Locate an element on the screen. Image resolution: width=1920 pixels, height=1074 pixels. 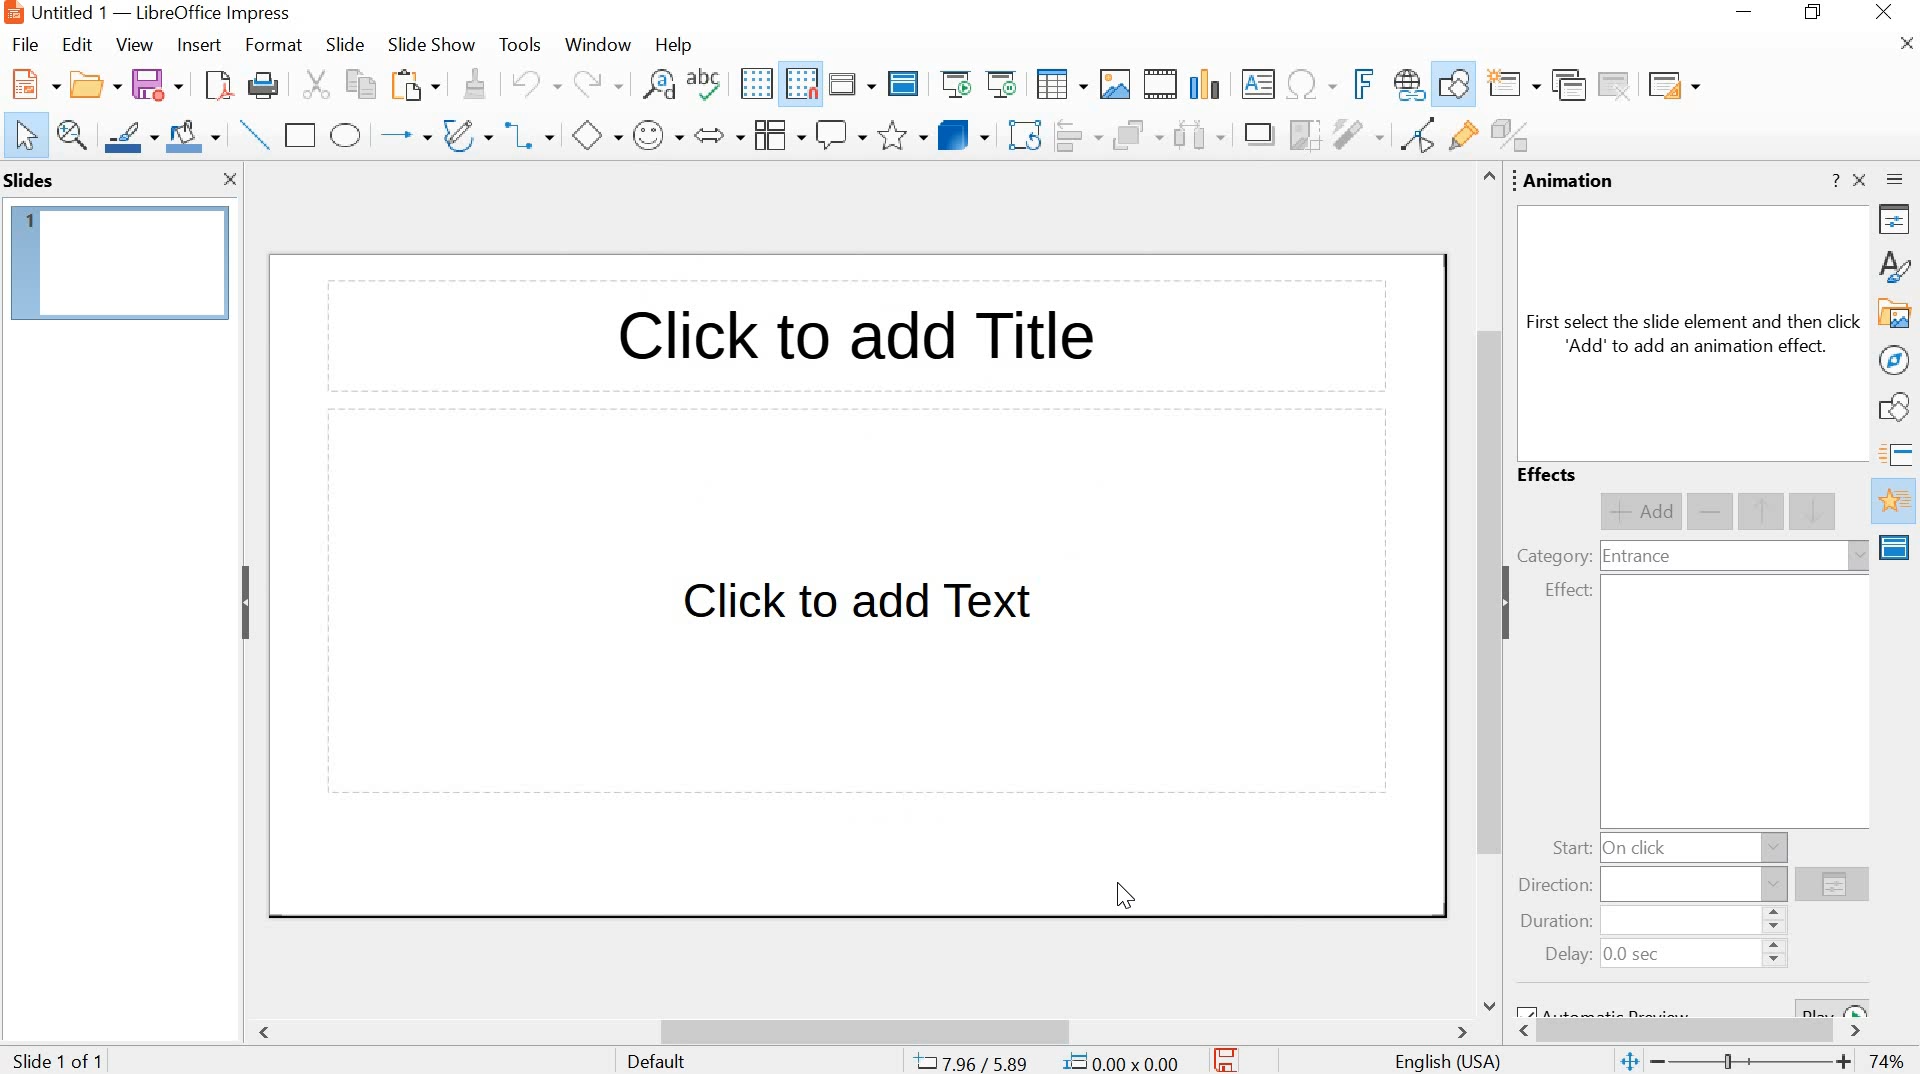
paste is located at coordinates (413, 87).